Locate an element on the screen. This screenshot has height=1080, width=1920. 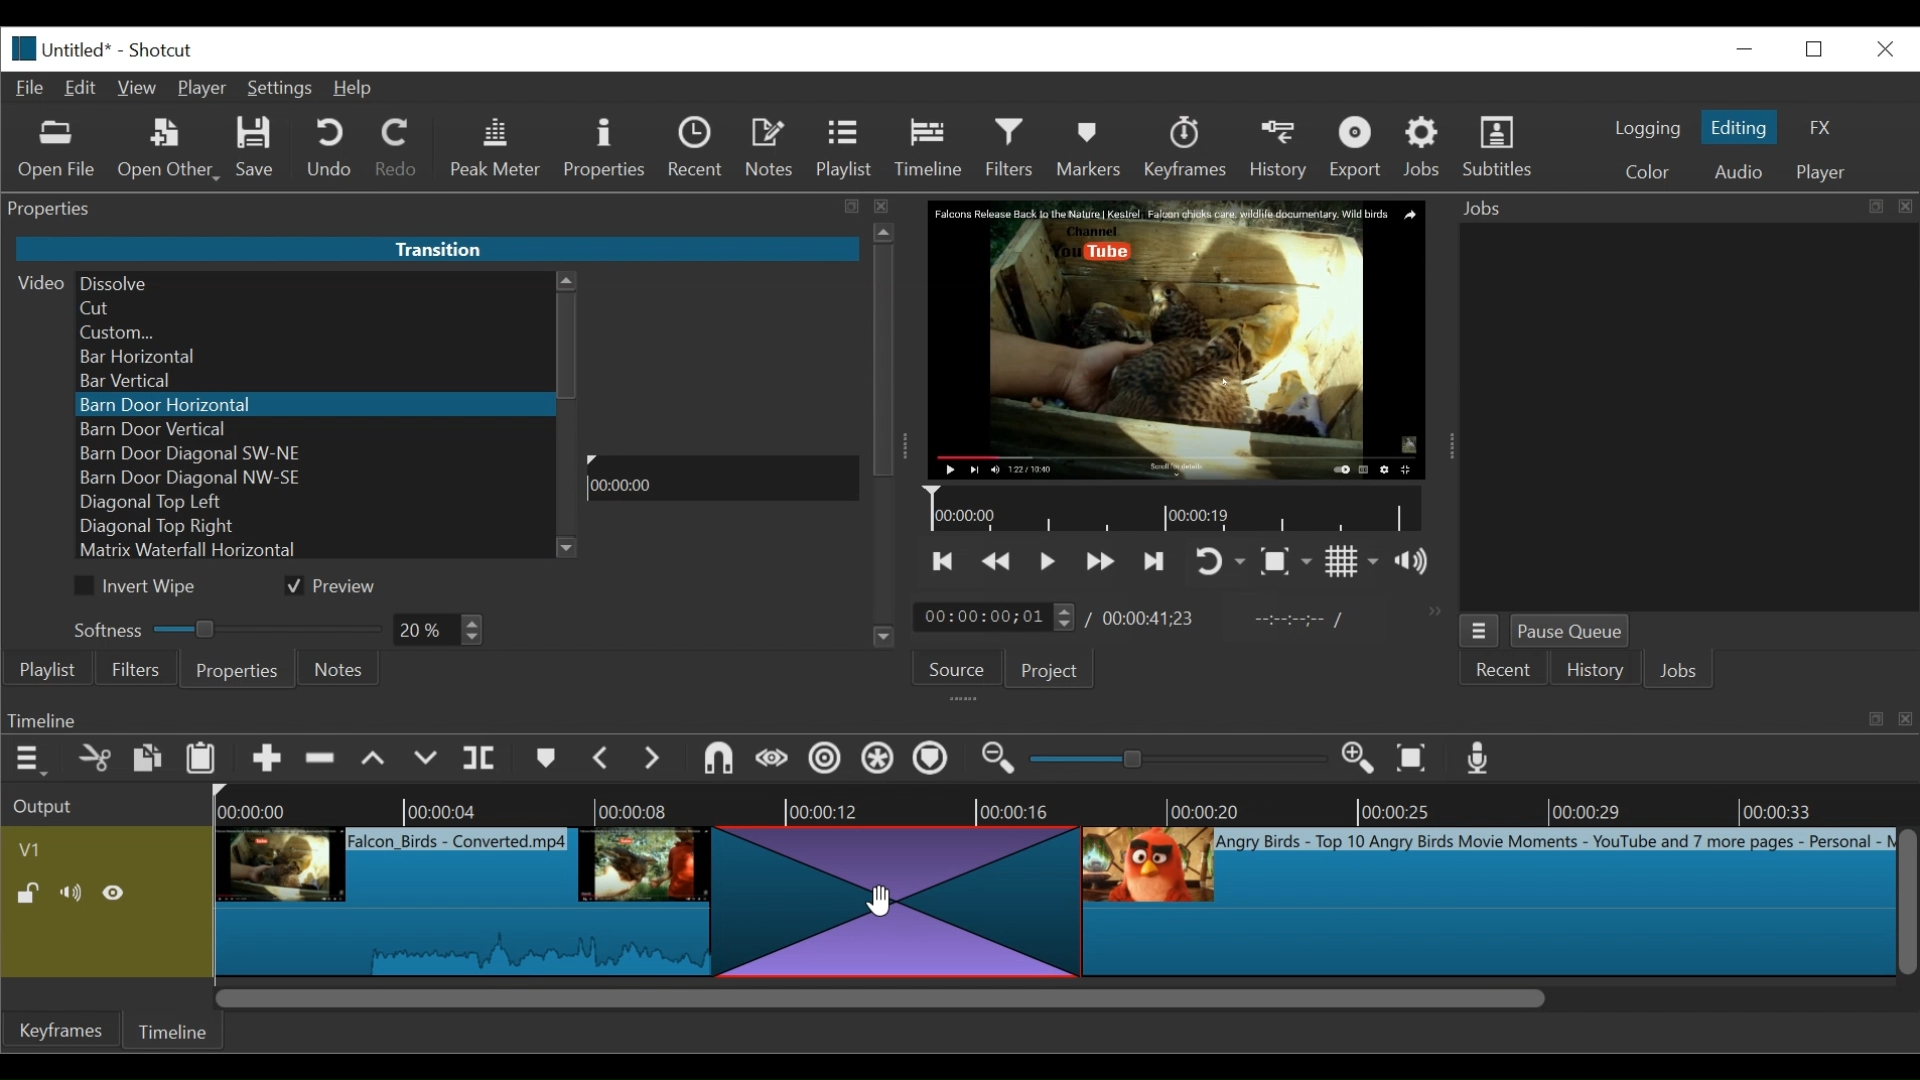
Transition Preview is located at coordinates (725, 363).